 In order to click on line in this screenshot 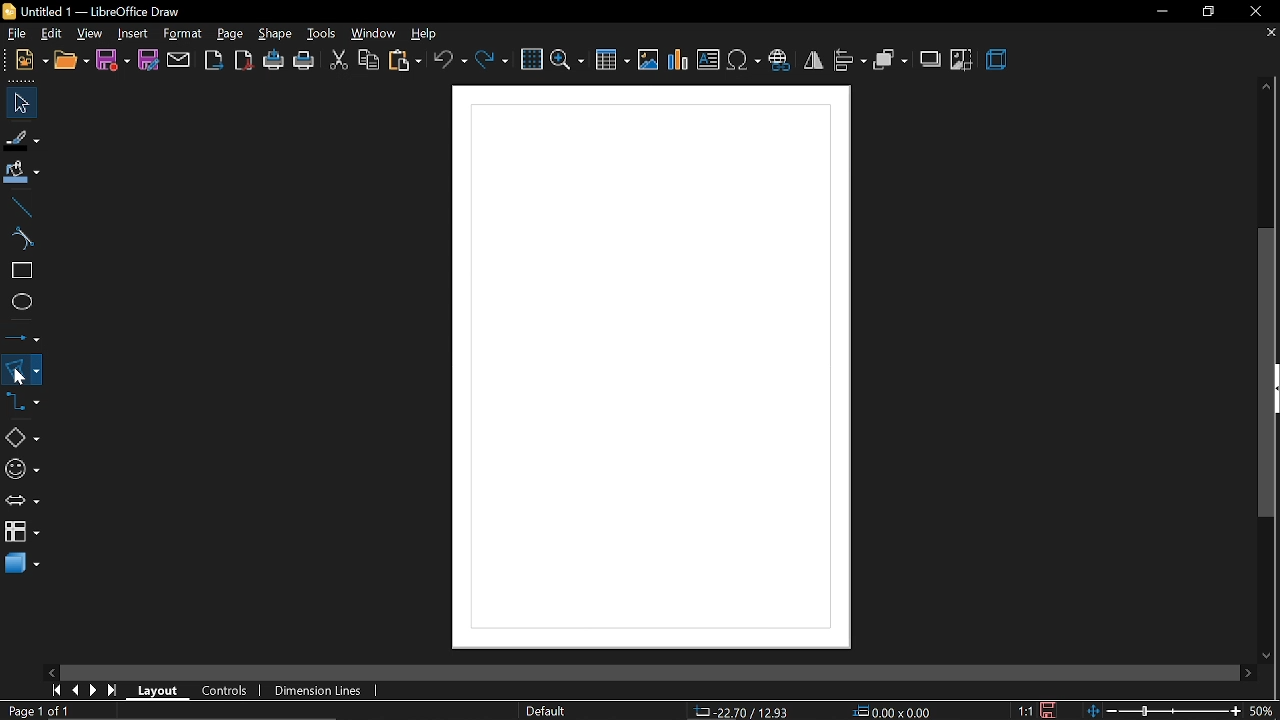, I will do `click(19, 207)`.